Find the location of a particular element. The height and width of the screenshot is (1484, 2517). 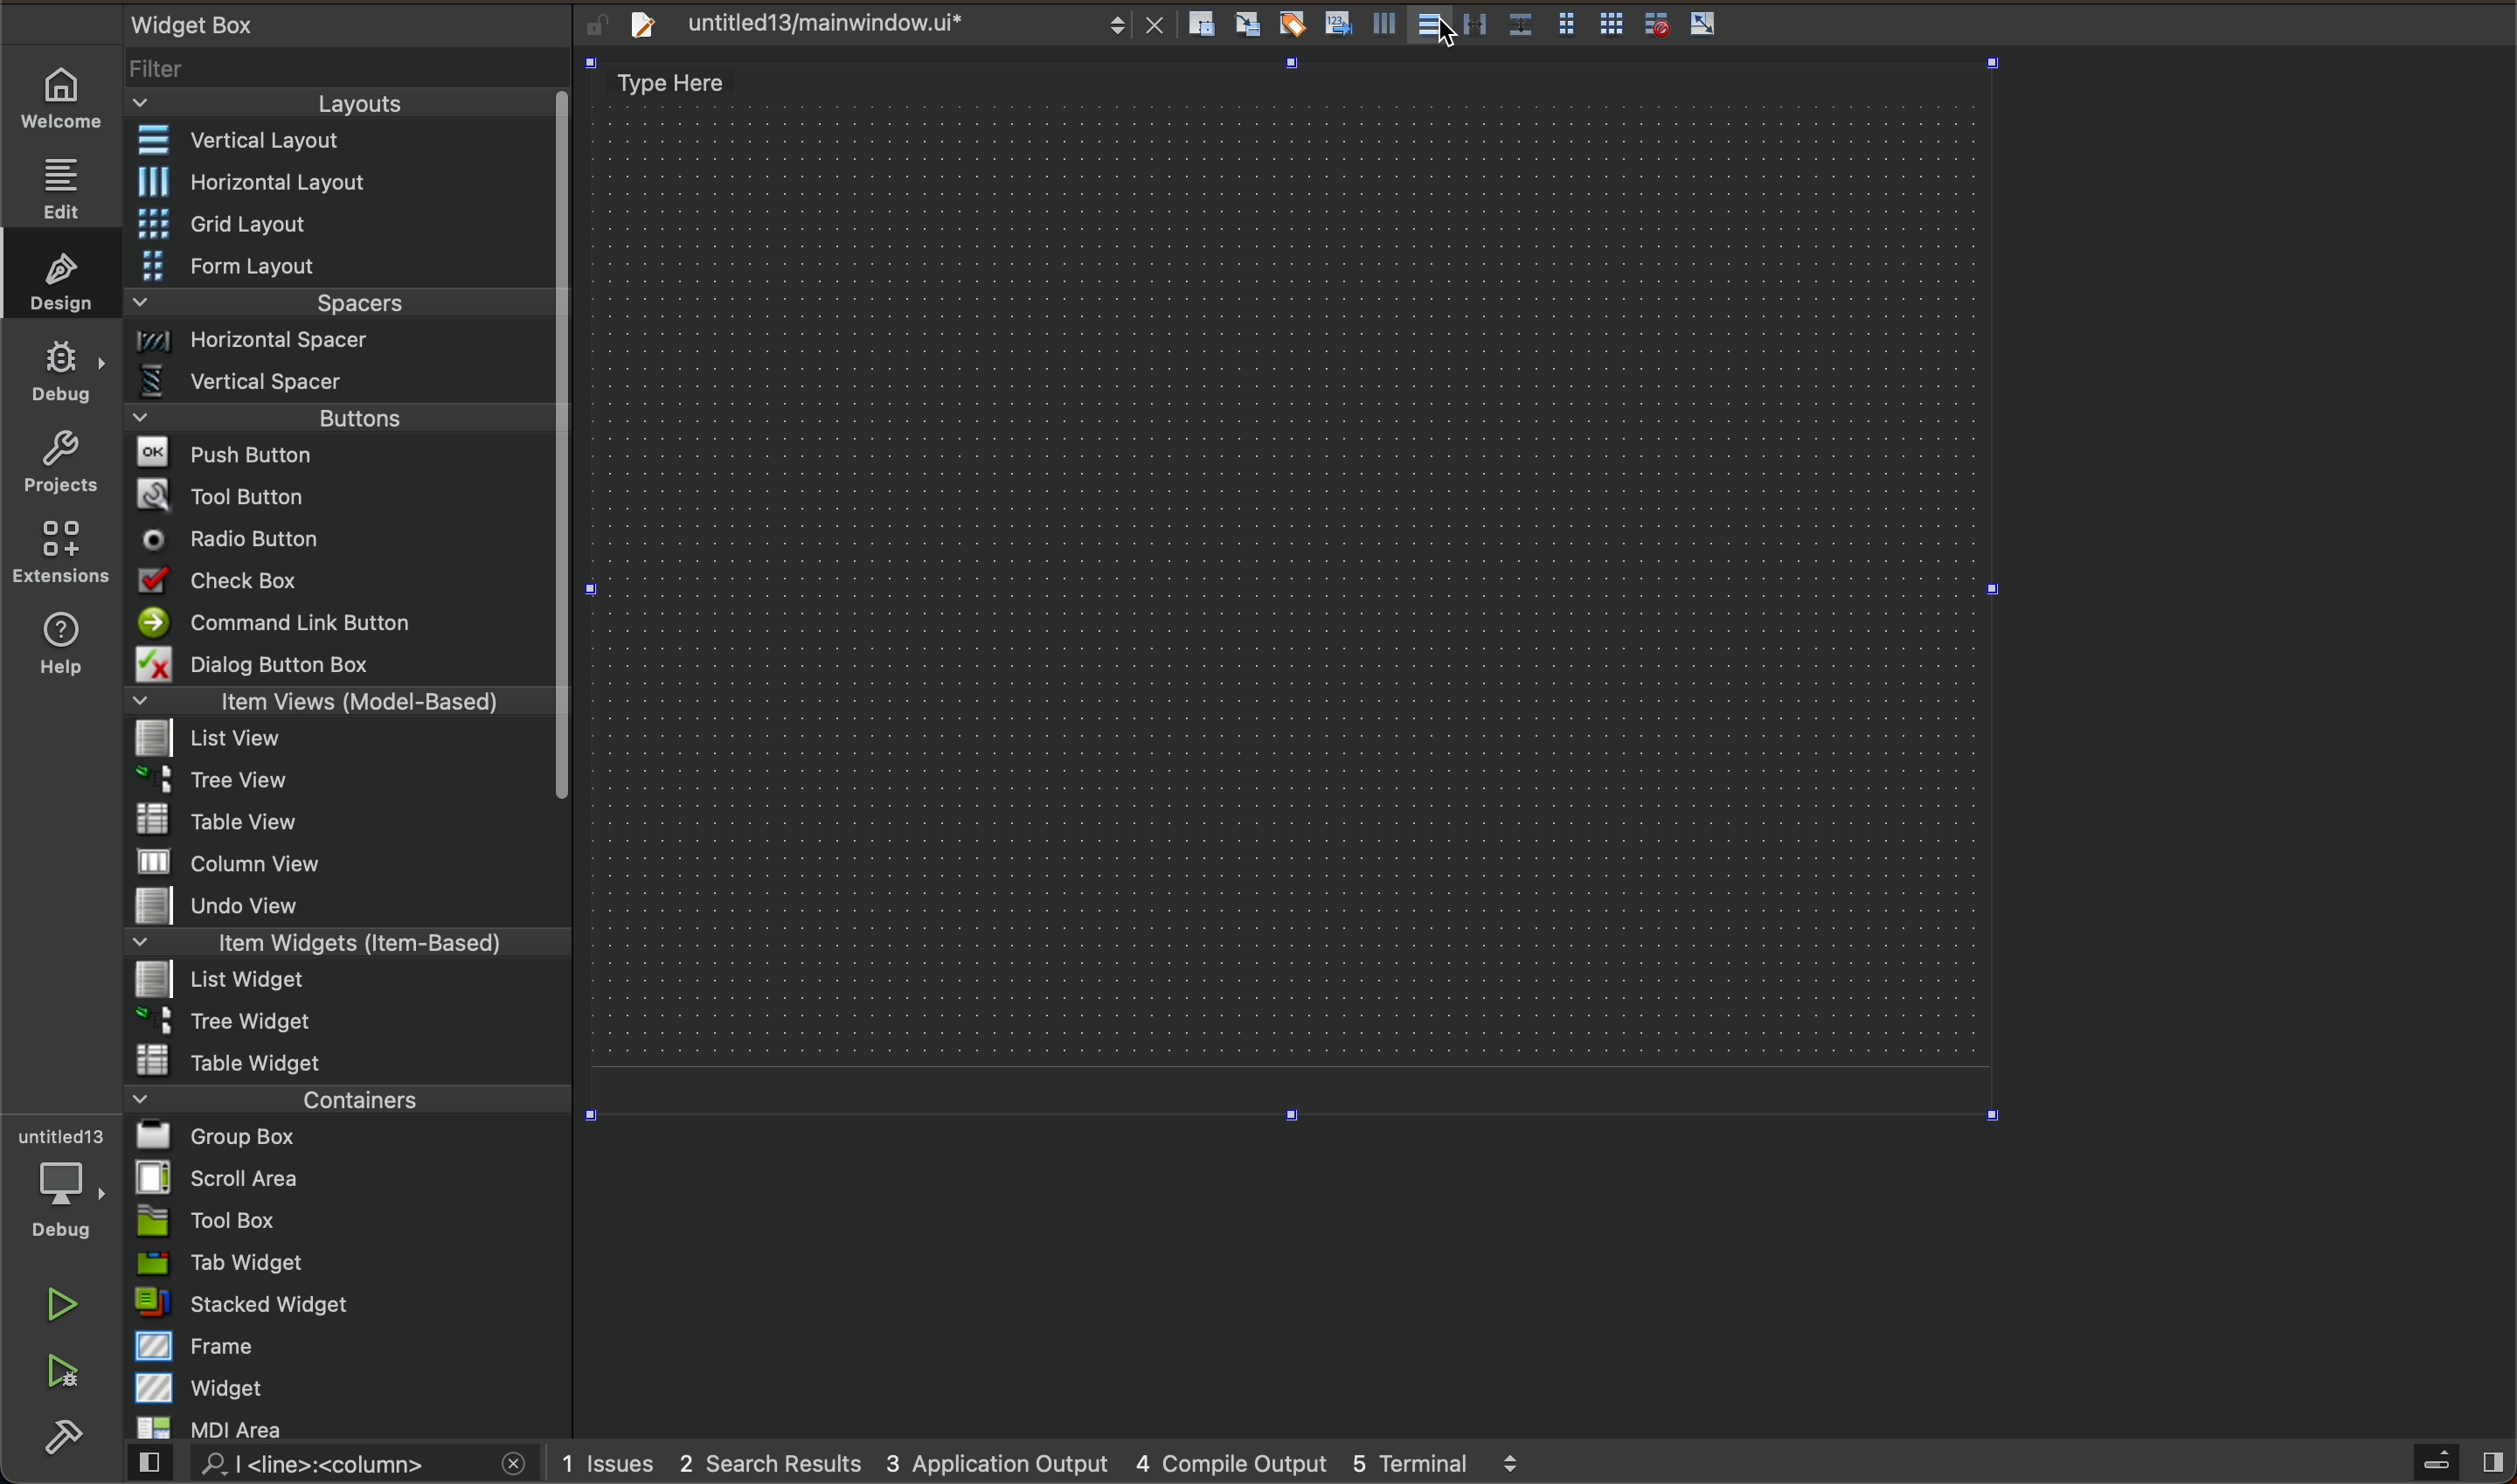

form layout is located at coordinates (1568, 20).